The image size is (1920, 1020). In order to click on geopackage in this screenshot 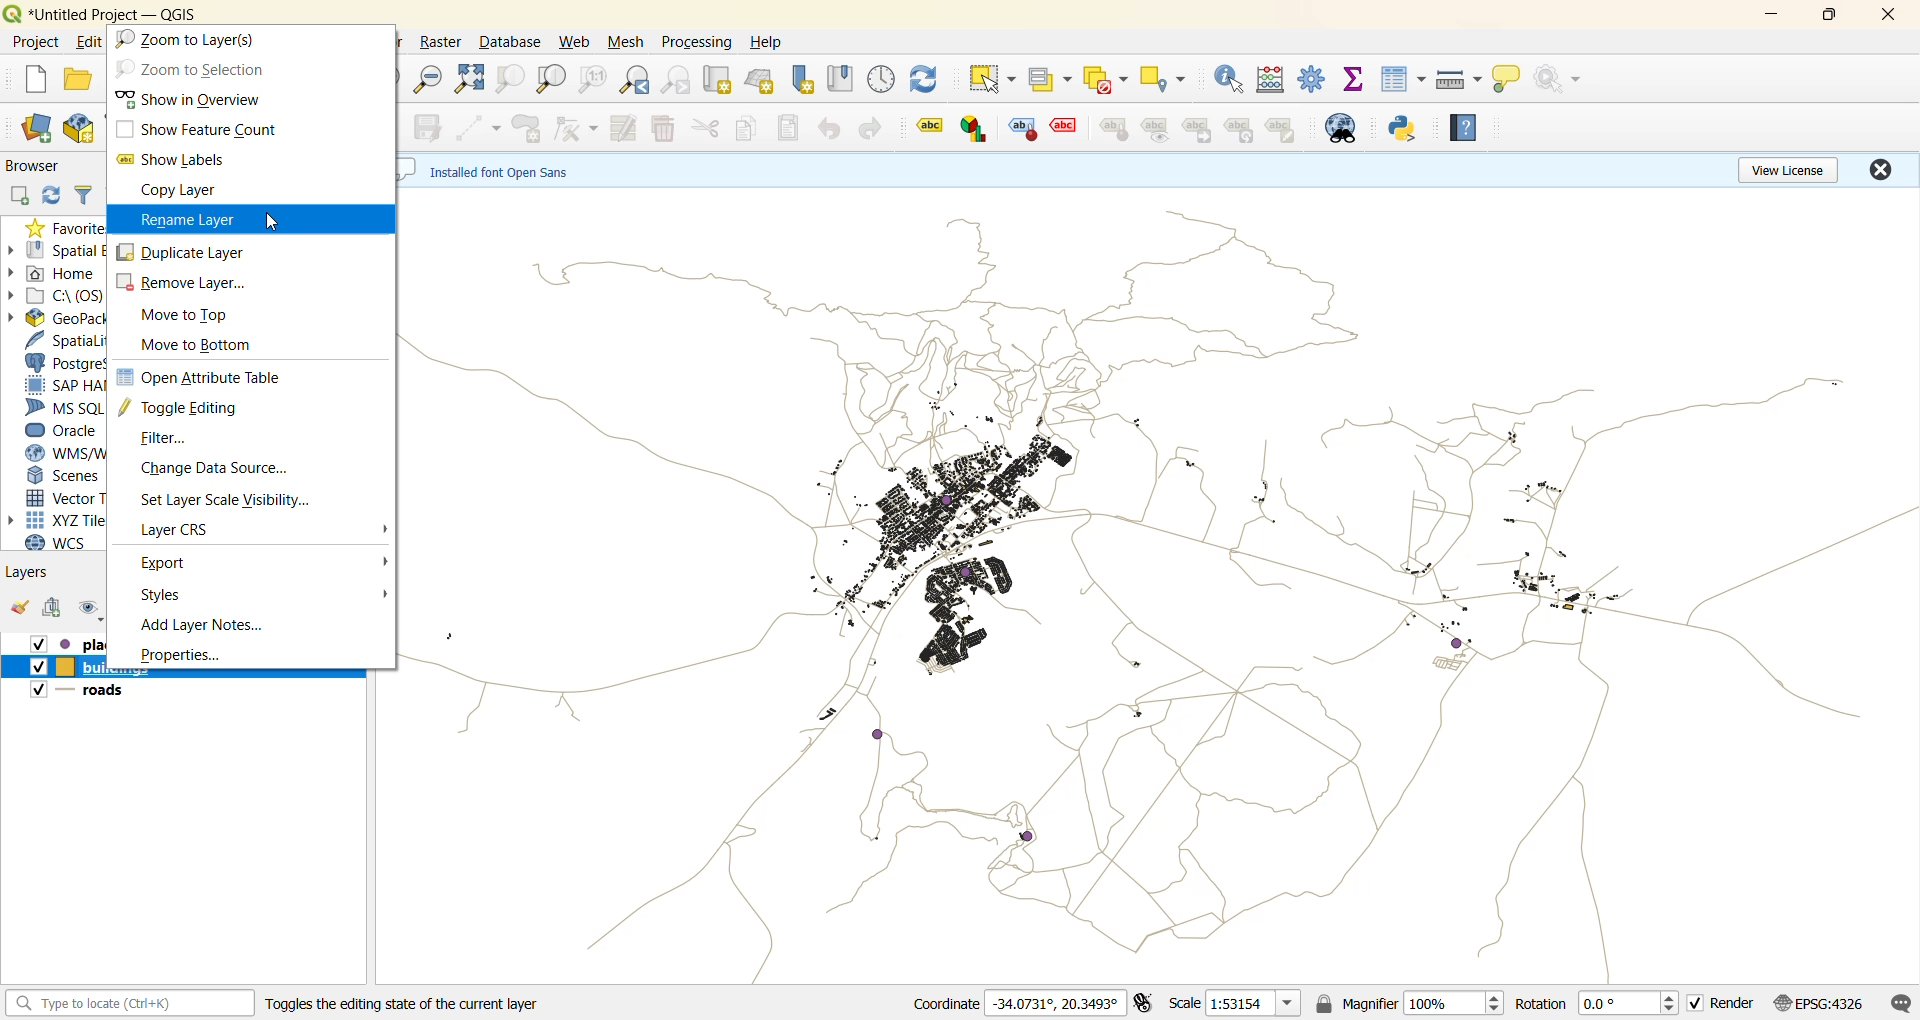, I will do `click(58, 320)`.